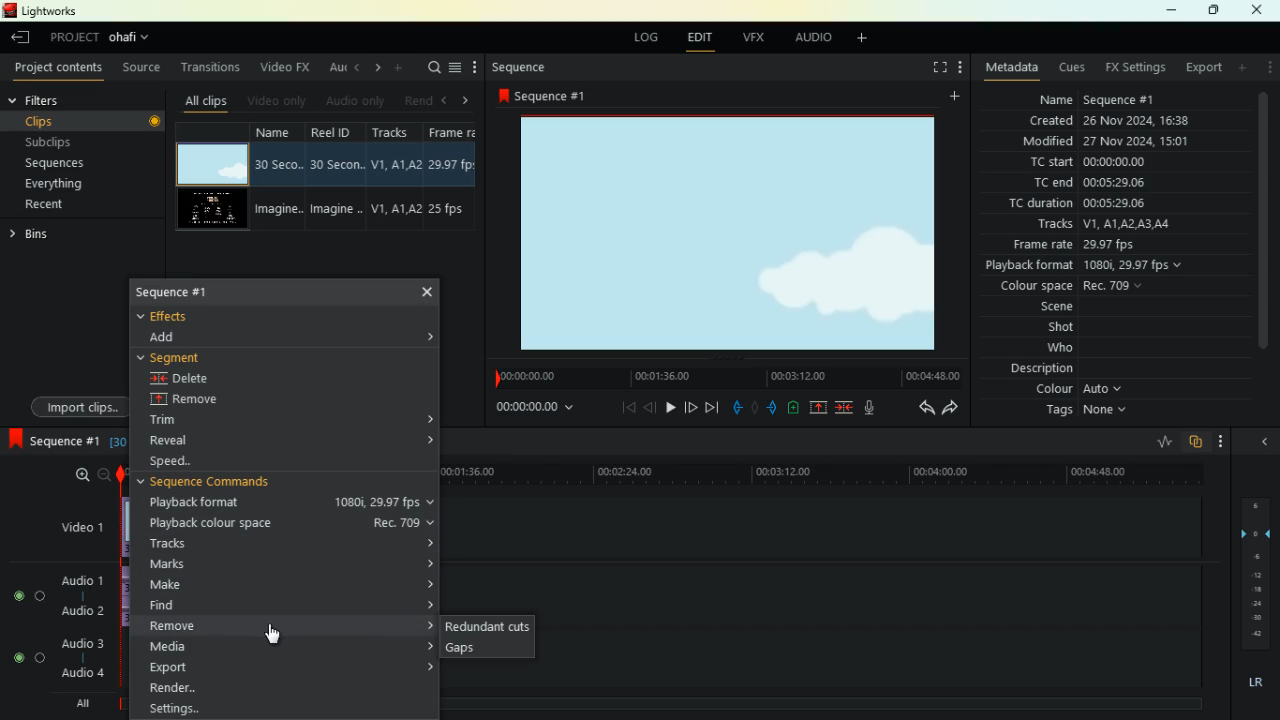 The width and height of the screenshot is (1280, 720). Describe the element at coordinates (951, 410) in the screenshot. I see `forward` at that location.